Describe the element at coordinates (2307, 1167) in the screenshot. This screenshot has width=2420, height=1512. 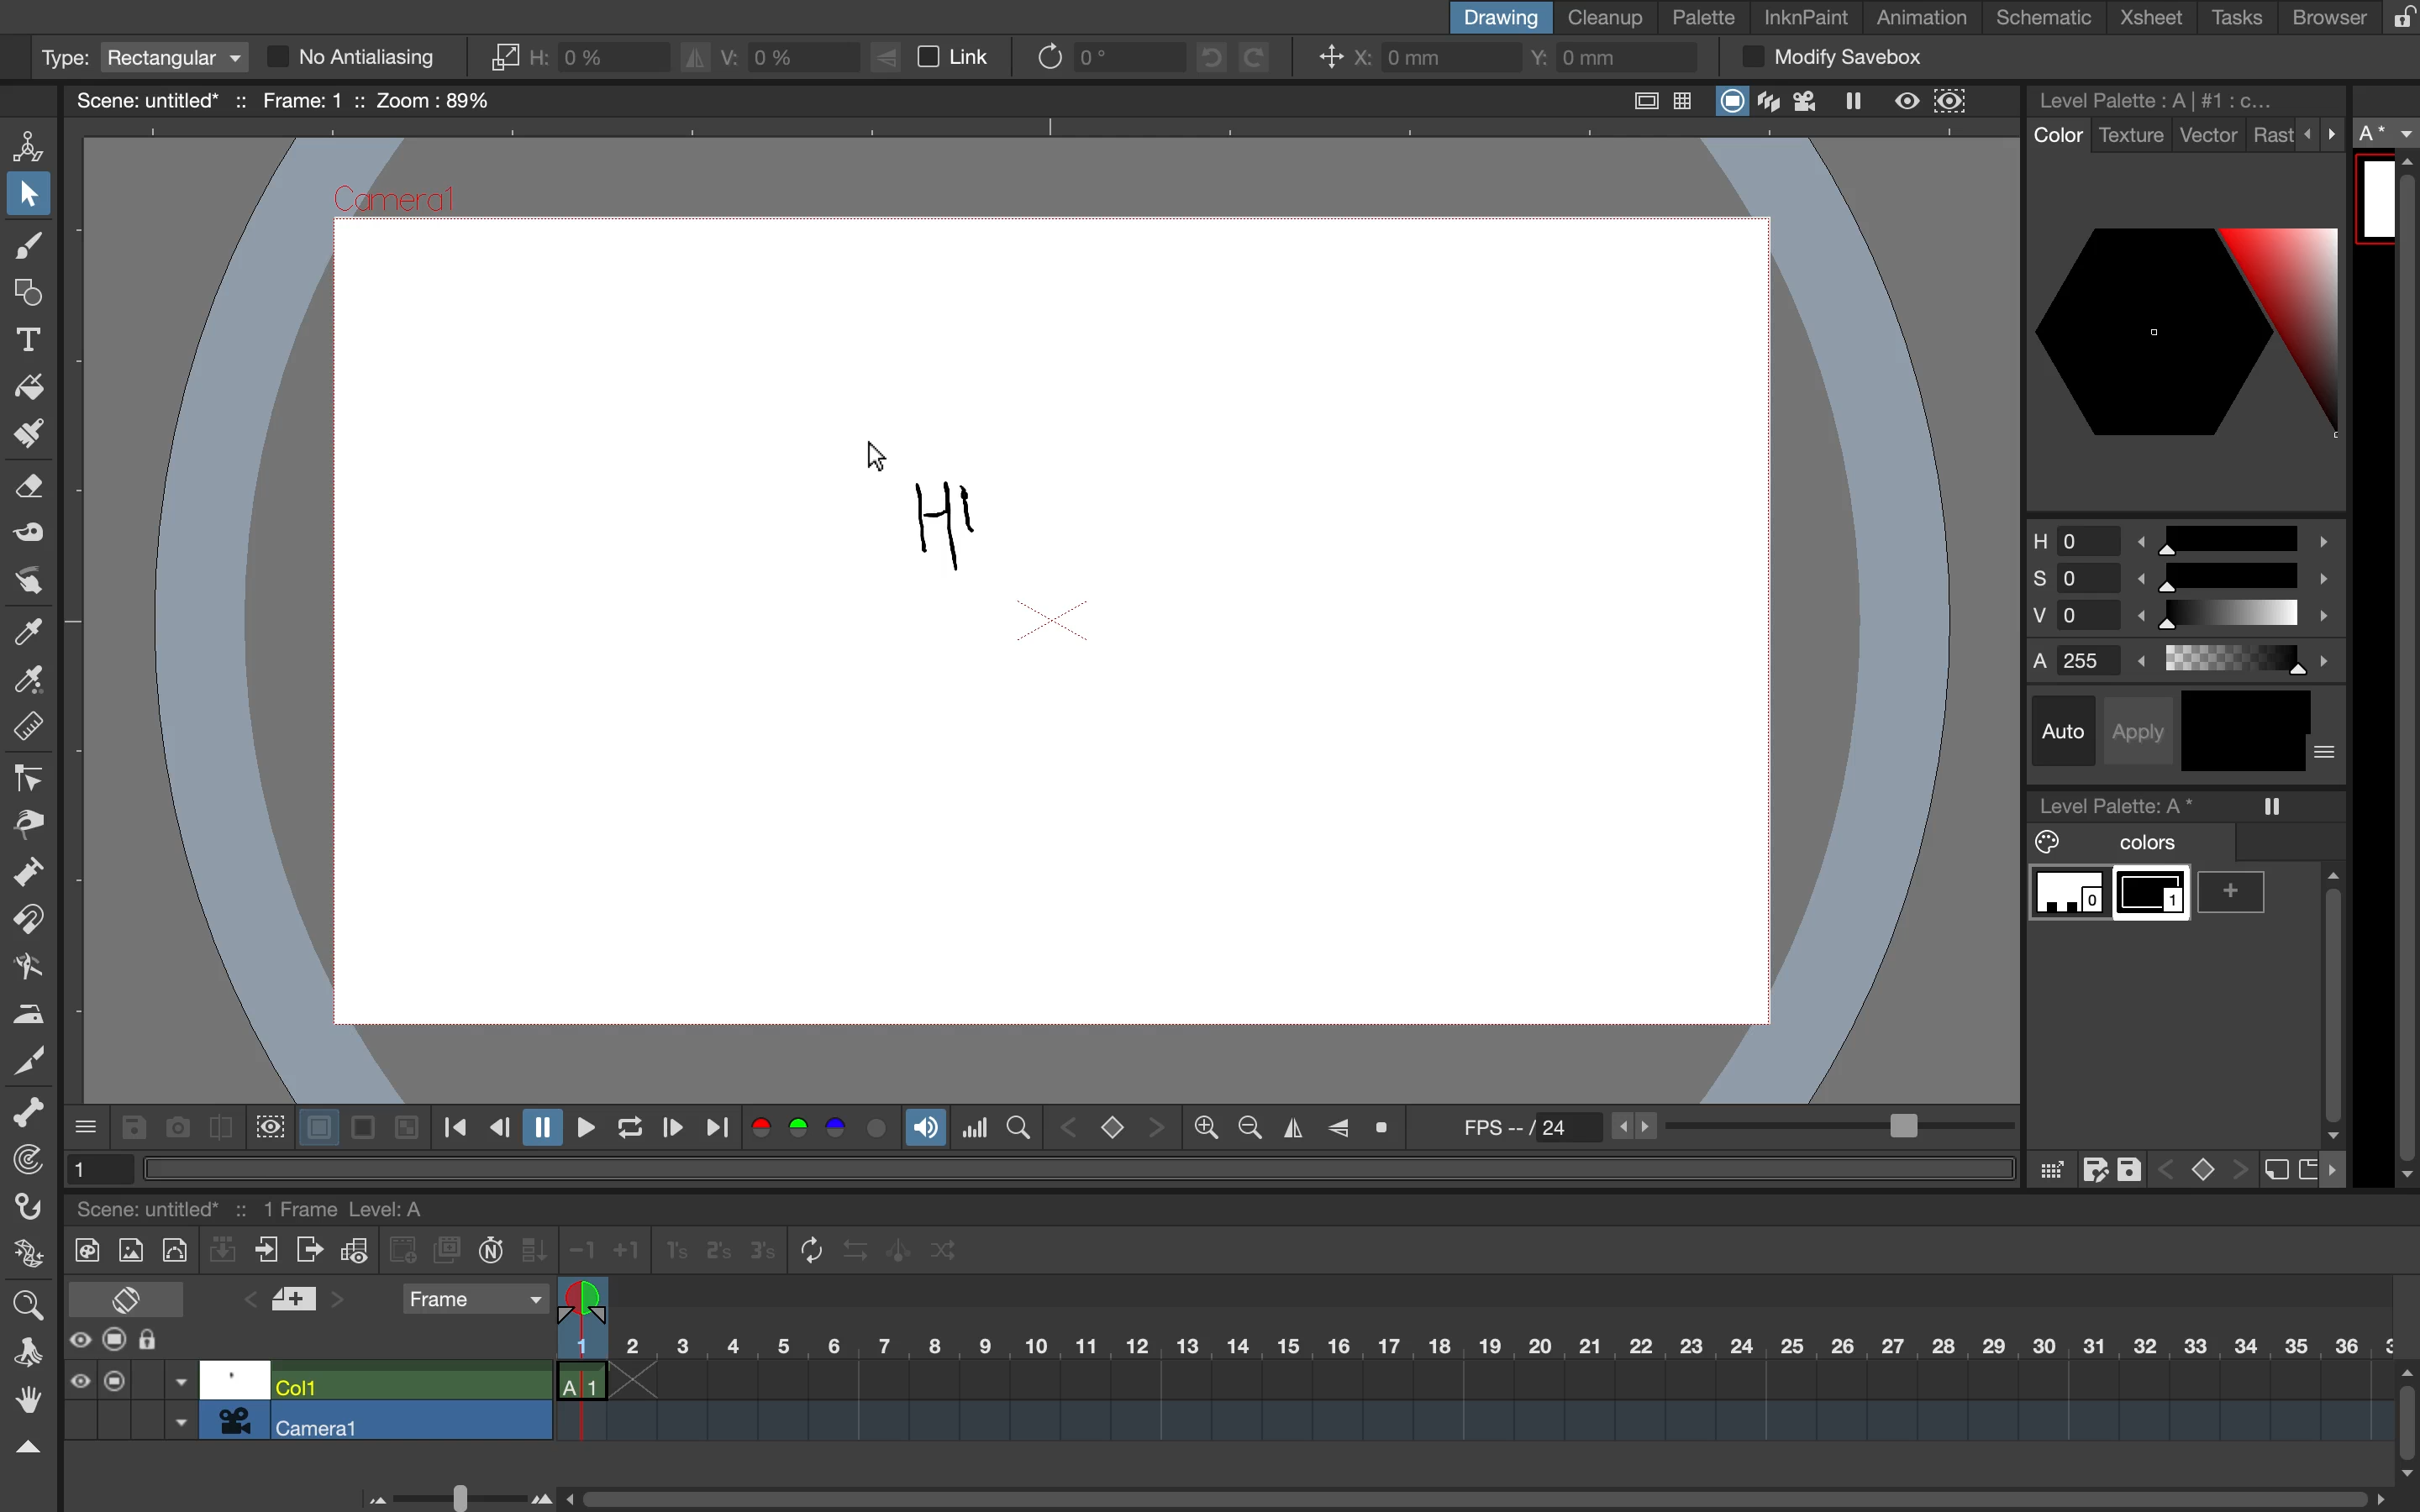
I see `new page` at that location.